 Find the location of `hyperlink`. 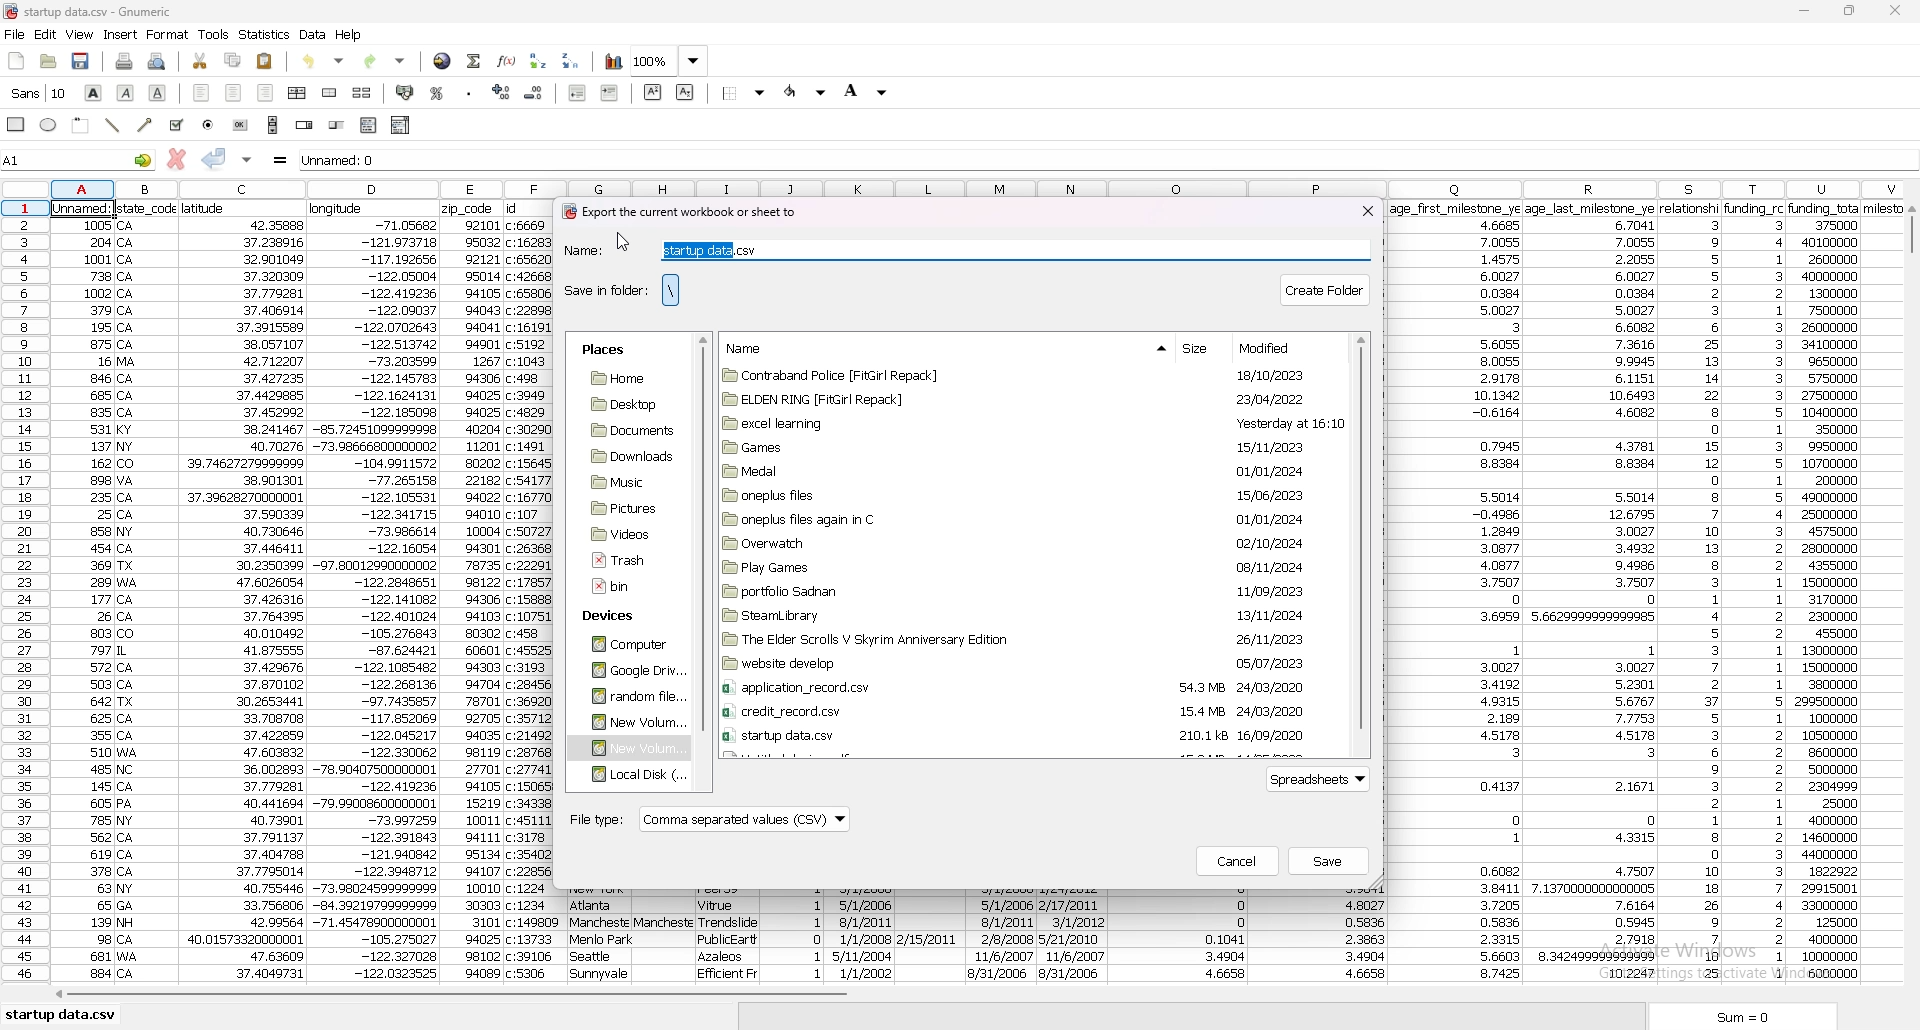

hyperlink is located at coordinates (443, 60).